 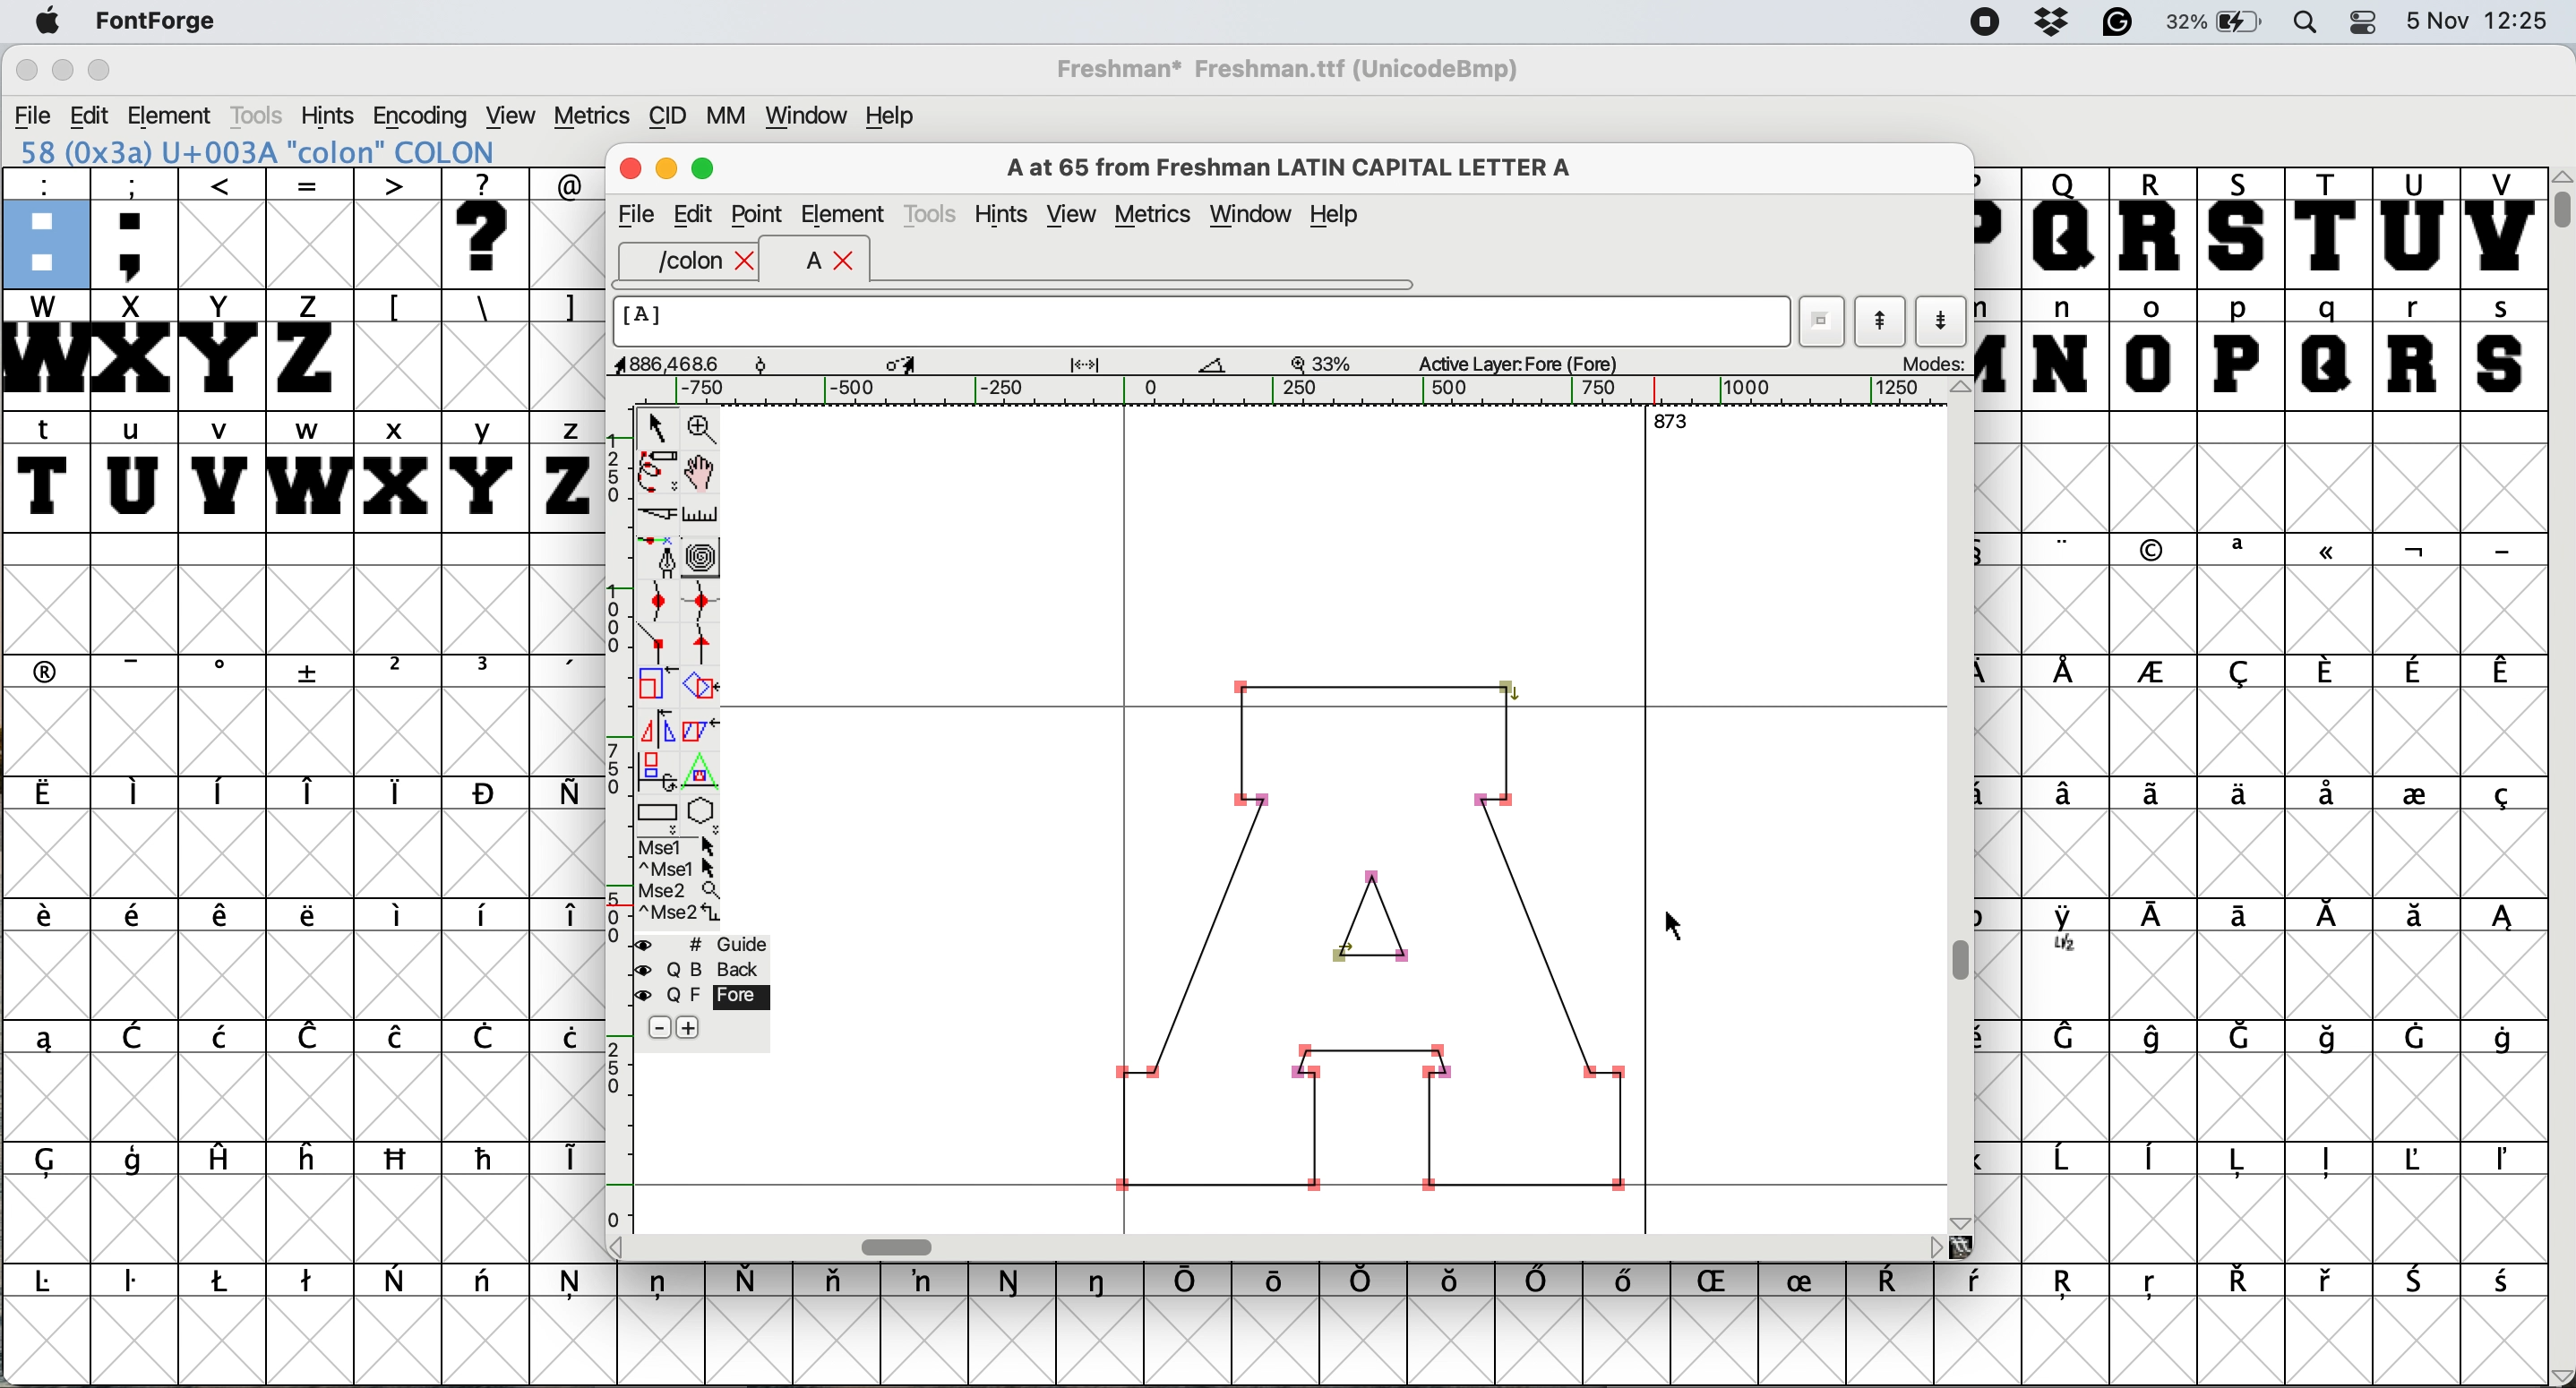 What do you see at coordinates (310, 1157) in the screenshot?
I see `symbol` at bounding box center [310, 1157].